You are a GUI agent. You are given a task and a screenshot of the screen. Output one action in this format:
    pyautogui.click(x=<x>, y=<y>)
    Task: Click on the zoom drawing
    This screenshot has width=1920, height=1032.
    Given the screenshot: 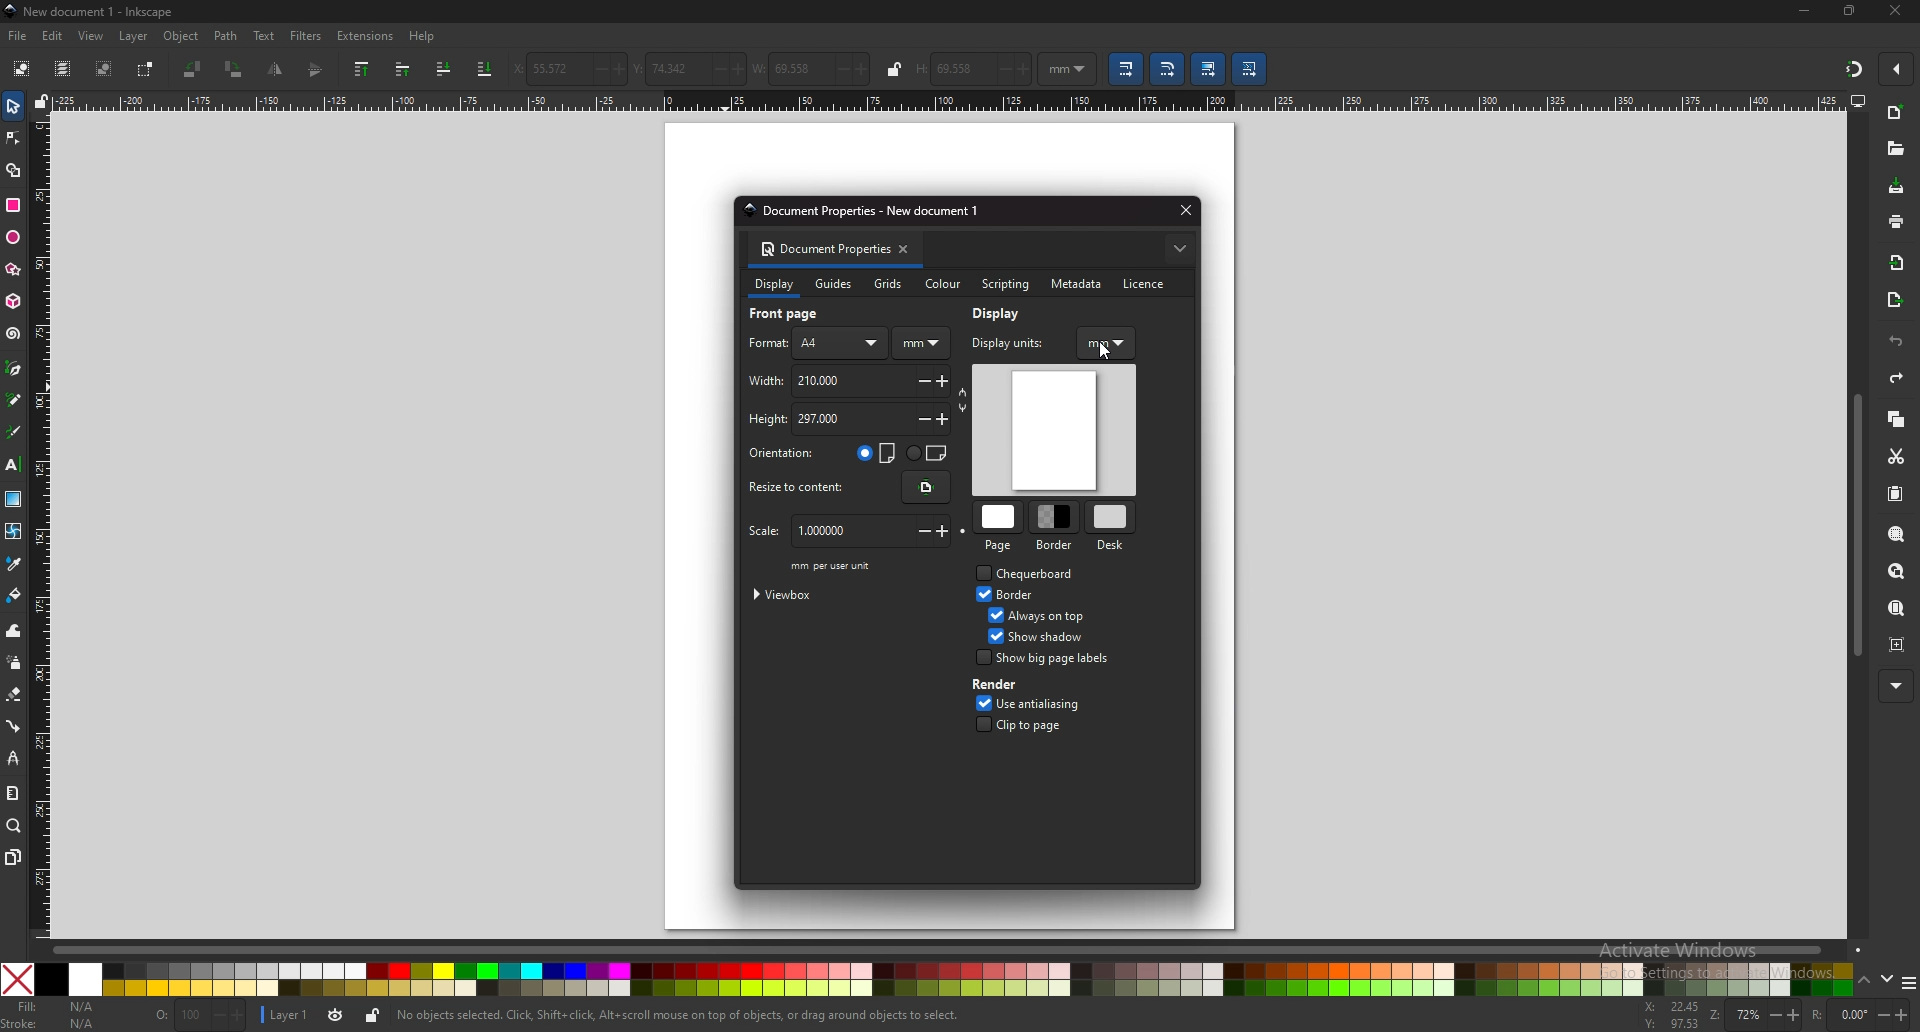 What is the action you would take?
    pyautogui.click(x=1897, y=571)
    